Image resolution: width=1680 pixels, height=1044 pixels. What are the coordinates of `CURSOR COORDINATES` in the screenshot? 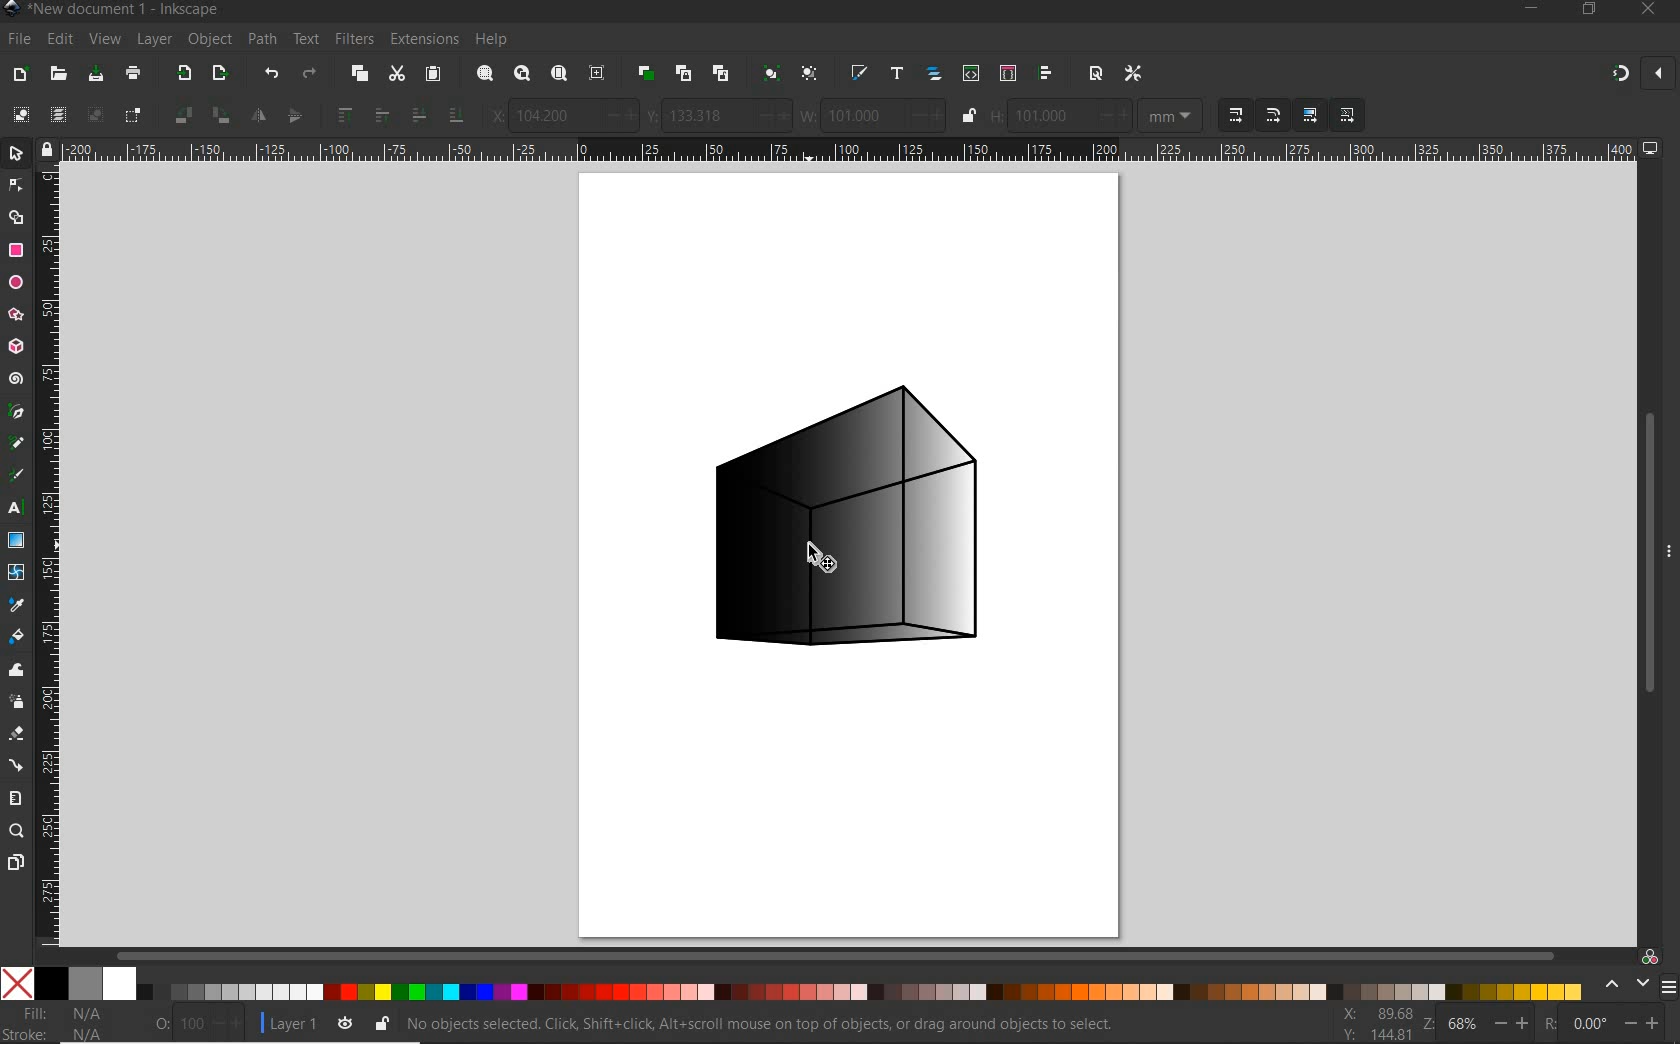 It's located at (1380, 1023).